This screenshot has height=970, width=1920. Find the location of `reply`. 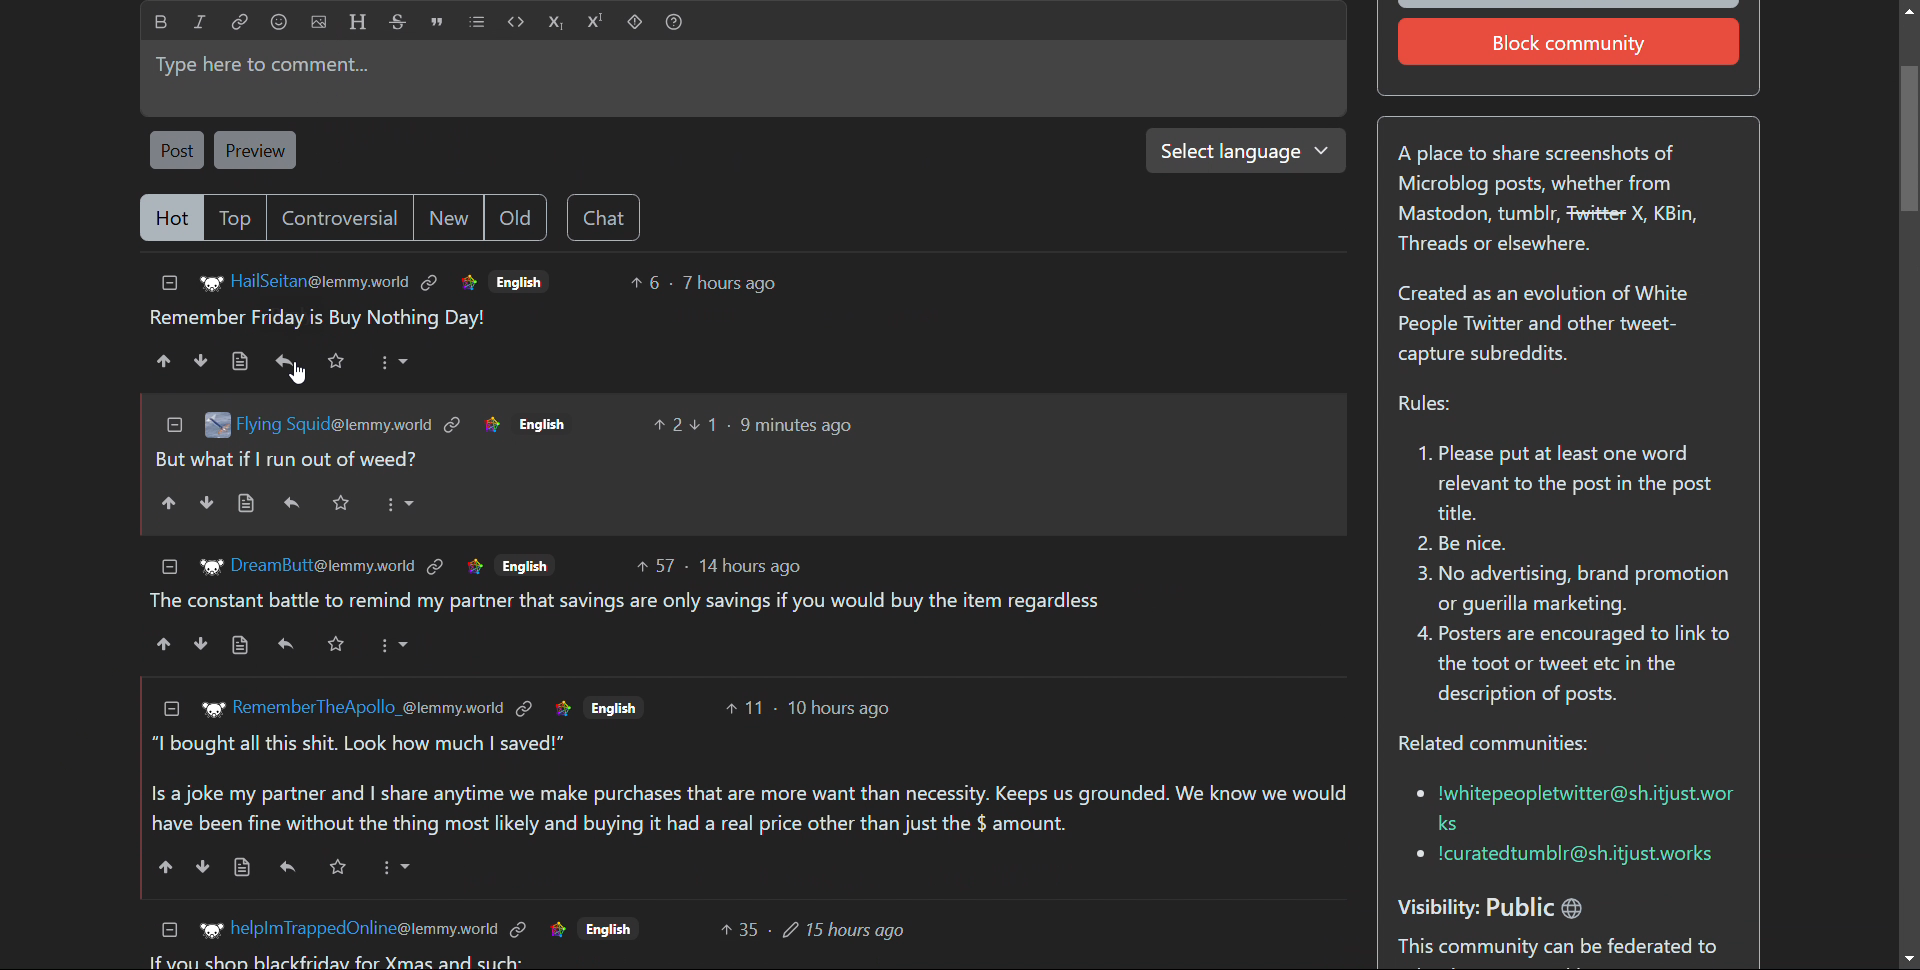

reply is located at coordinates (287, 360).